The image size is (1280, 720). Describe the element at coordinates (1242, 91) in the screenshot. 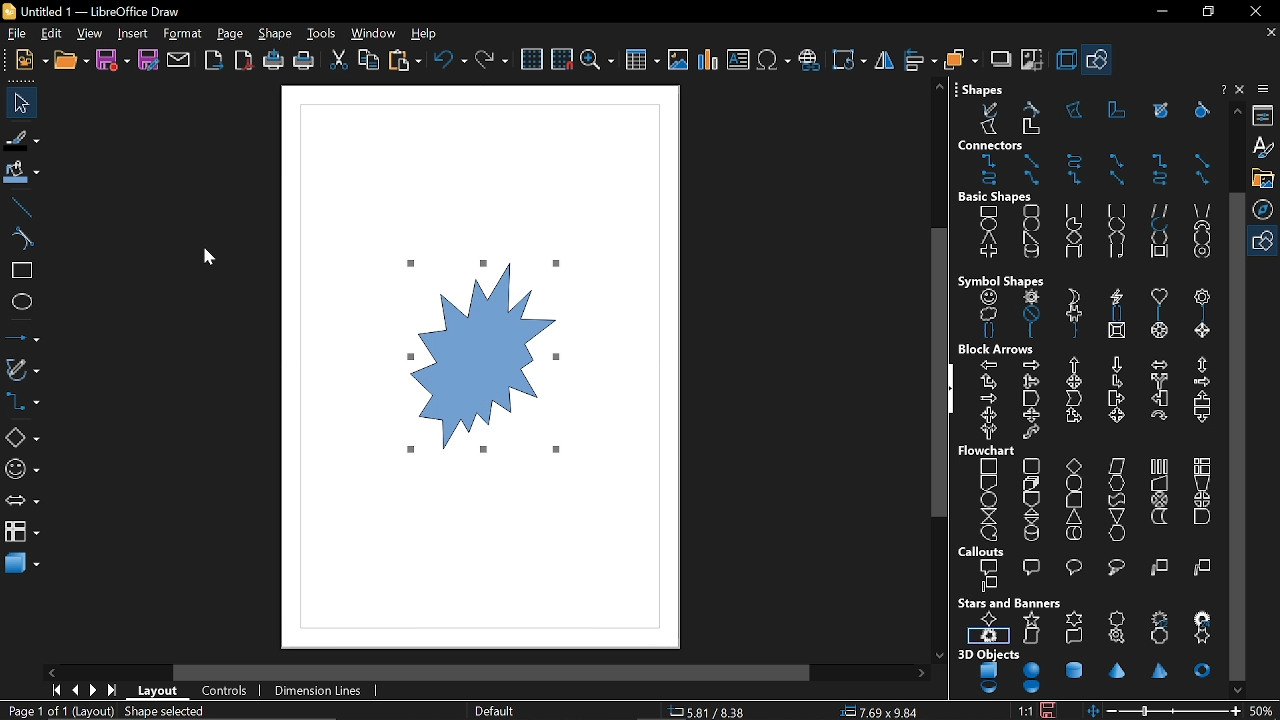

I see `Help` at that location.